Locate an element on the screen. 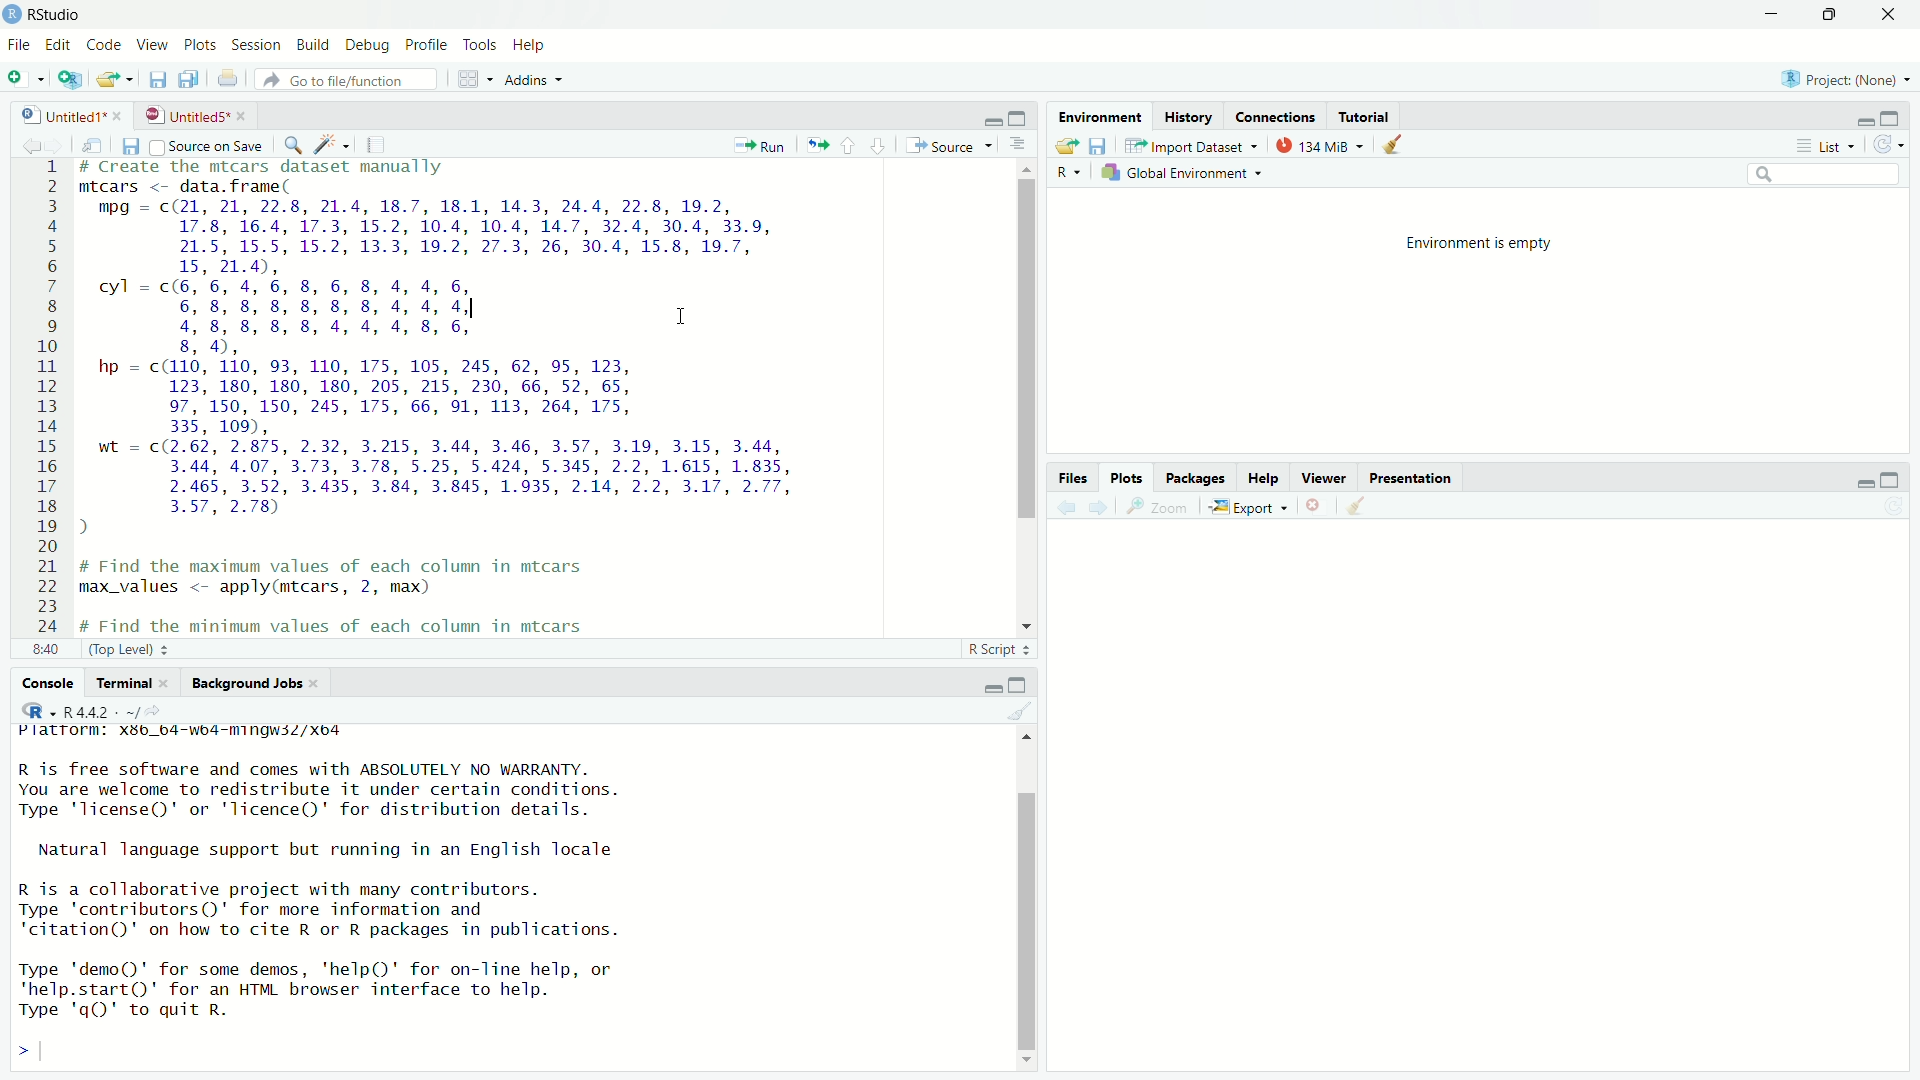 Image resolution: width=1920 pixels, height=1080 pixels.  is located at coordinates (1066, 478).